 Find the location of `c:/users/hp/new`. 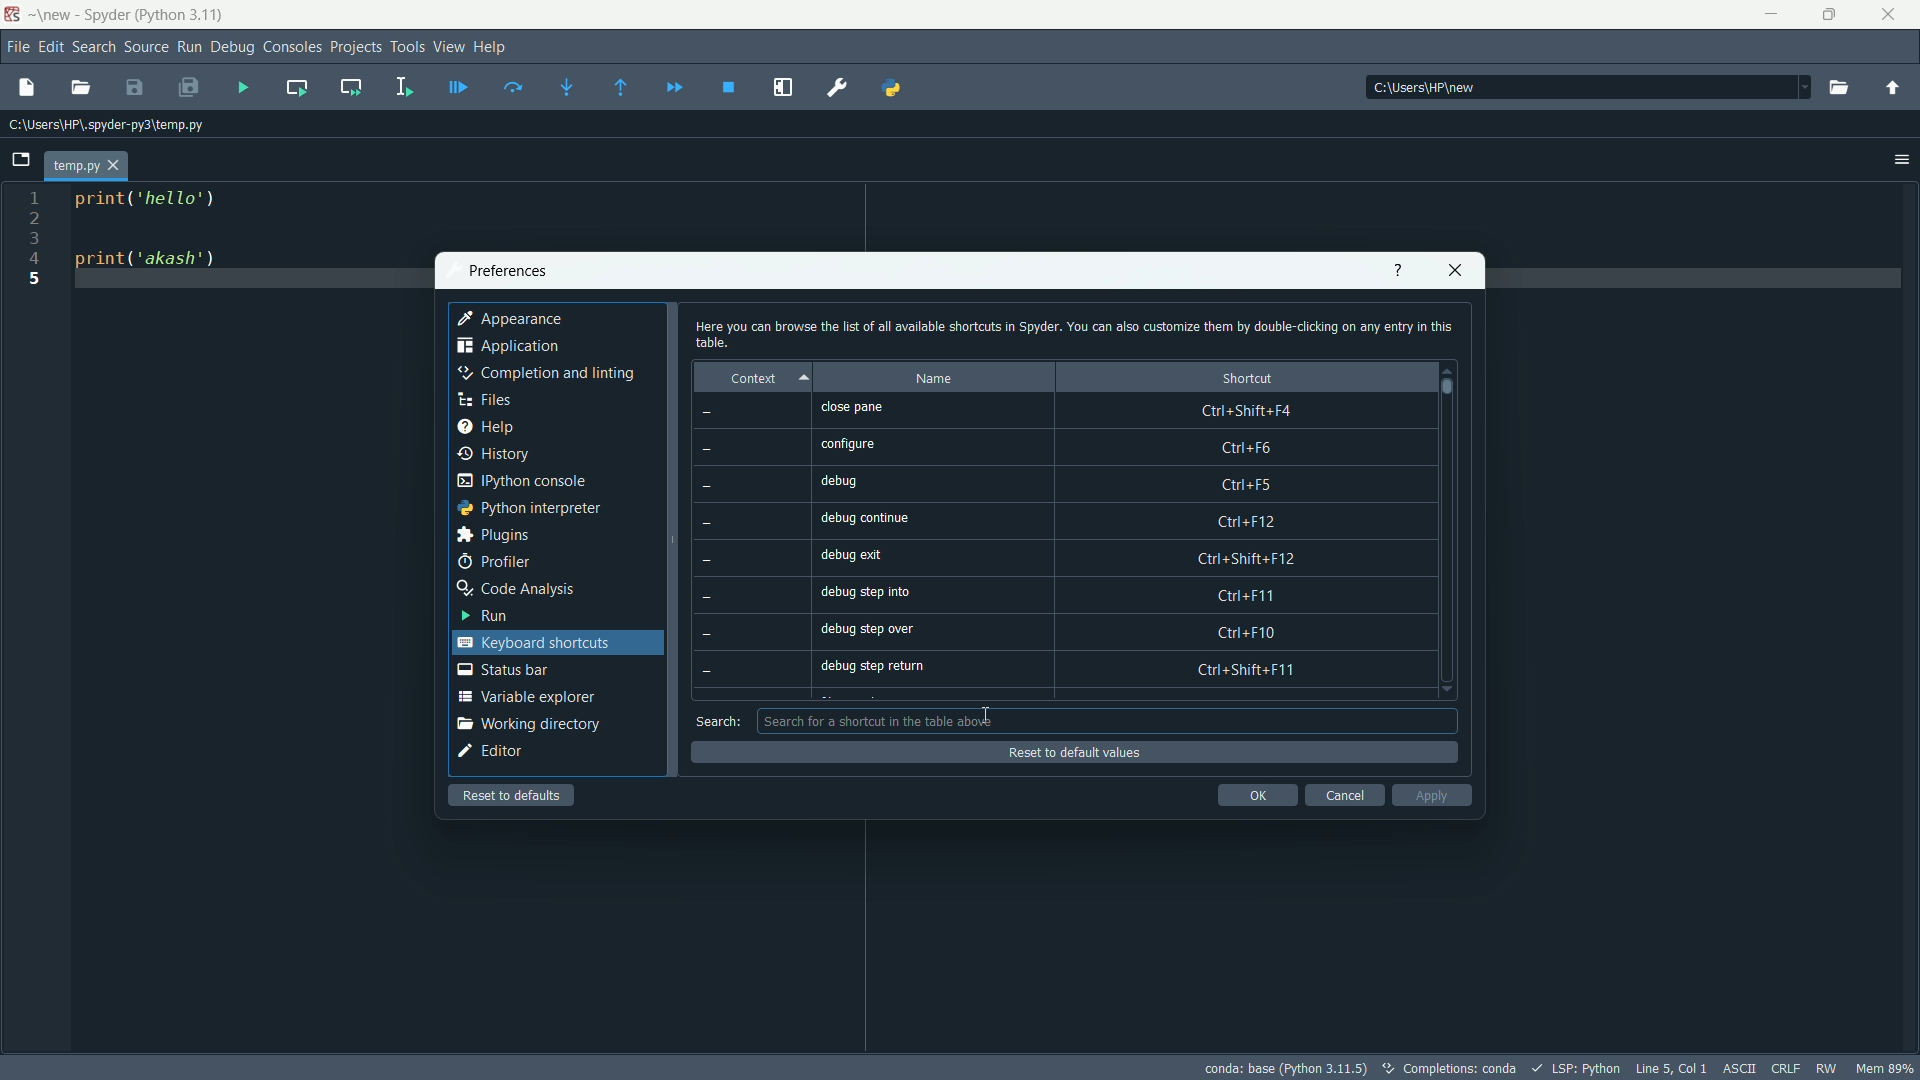

c:/users/hp/new is located at coordinates (1586, 87).